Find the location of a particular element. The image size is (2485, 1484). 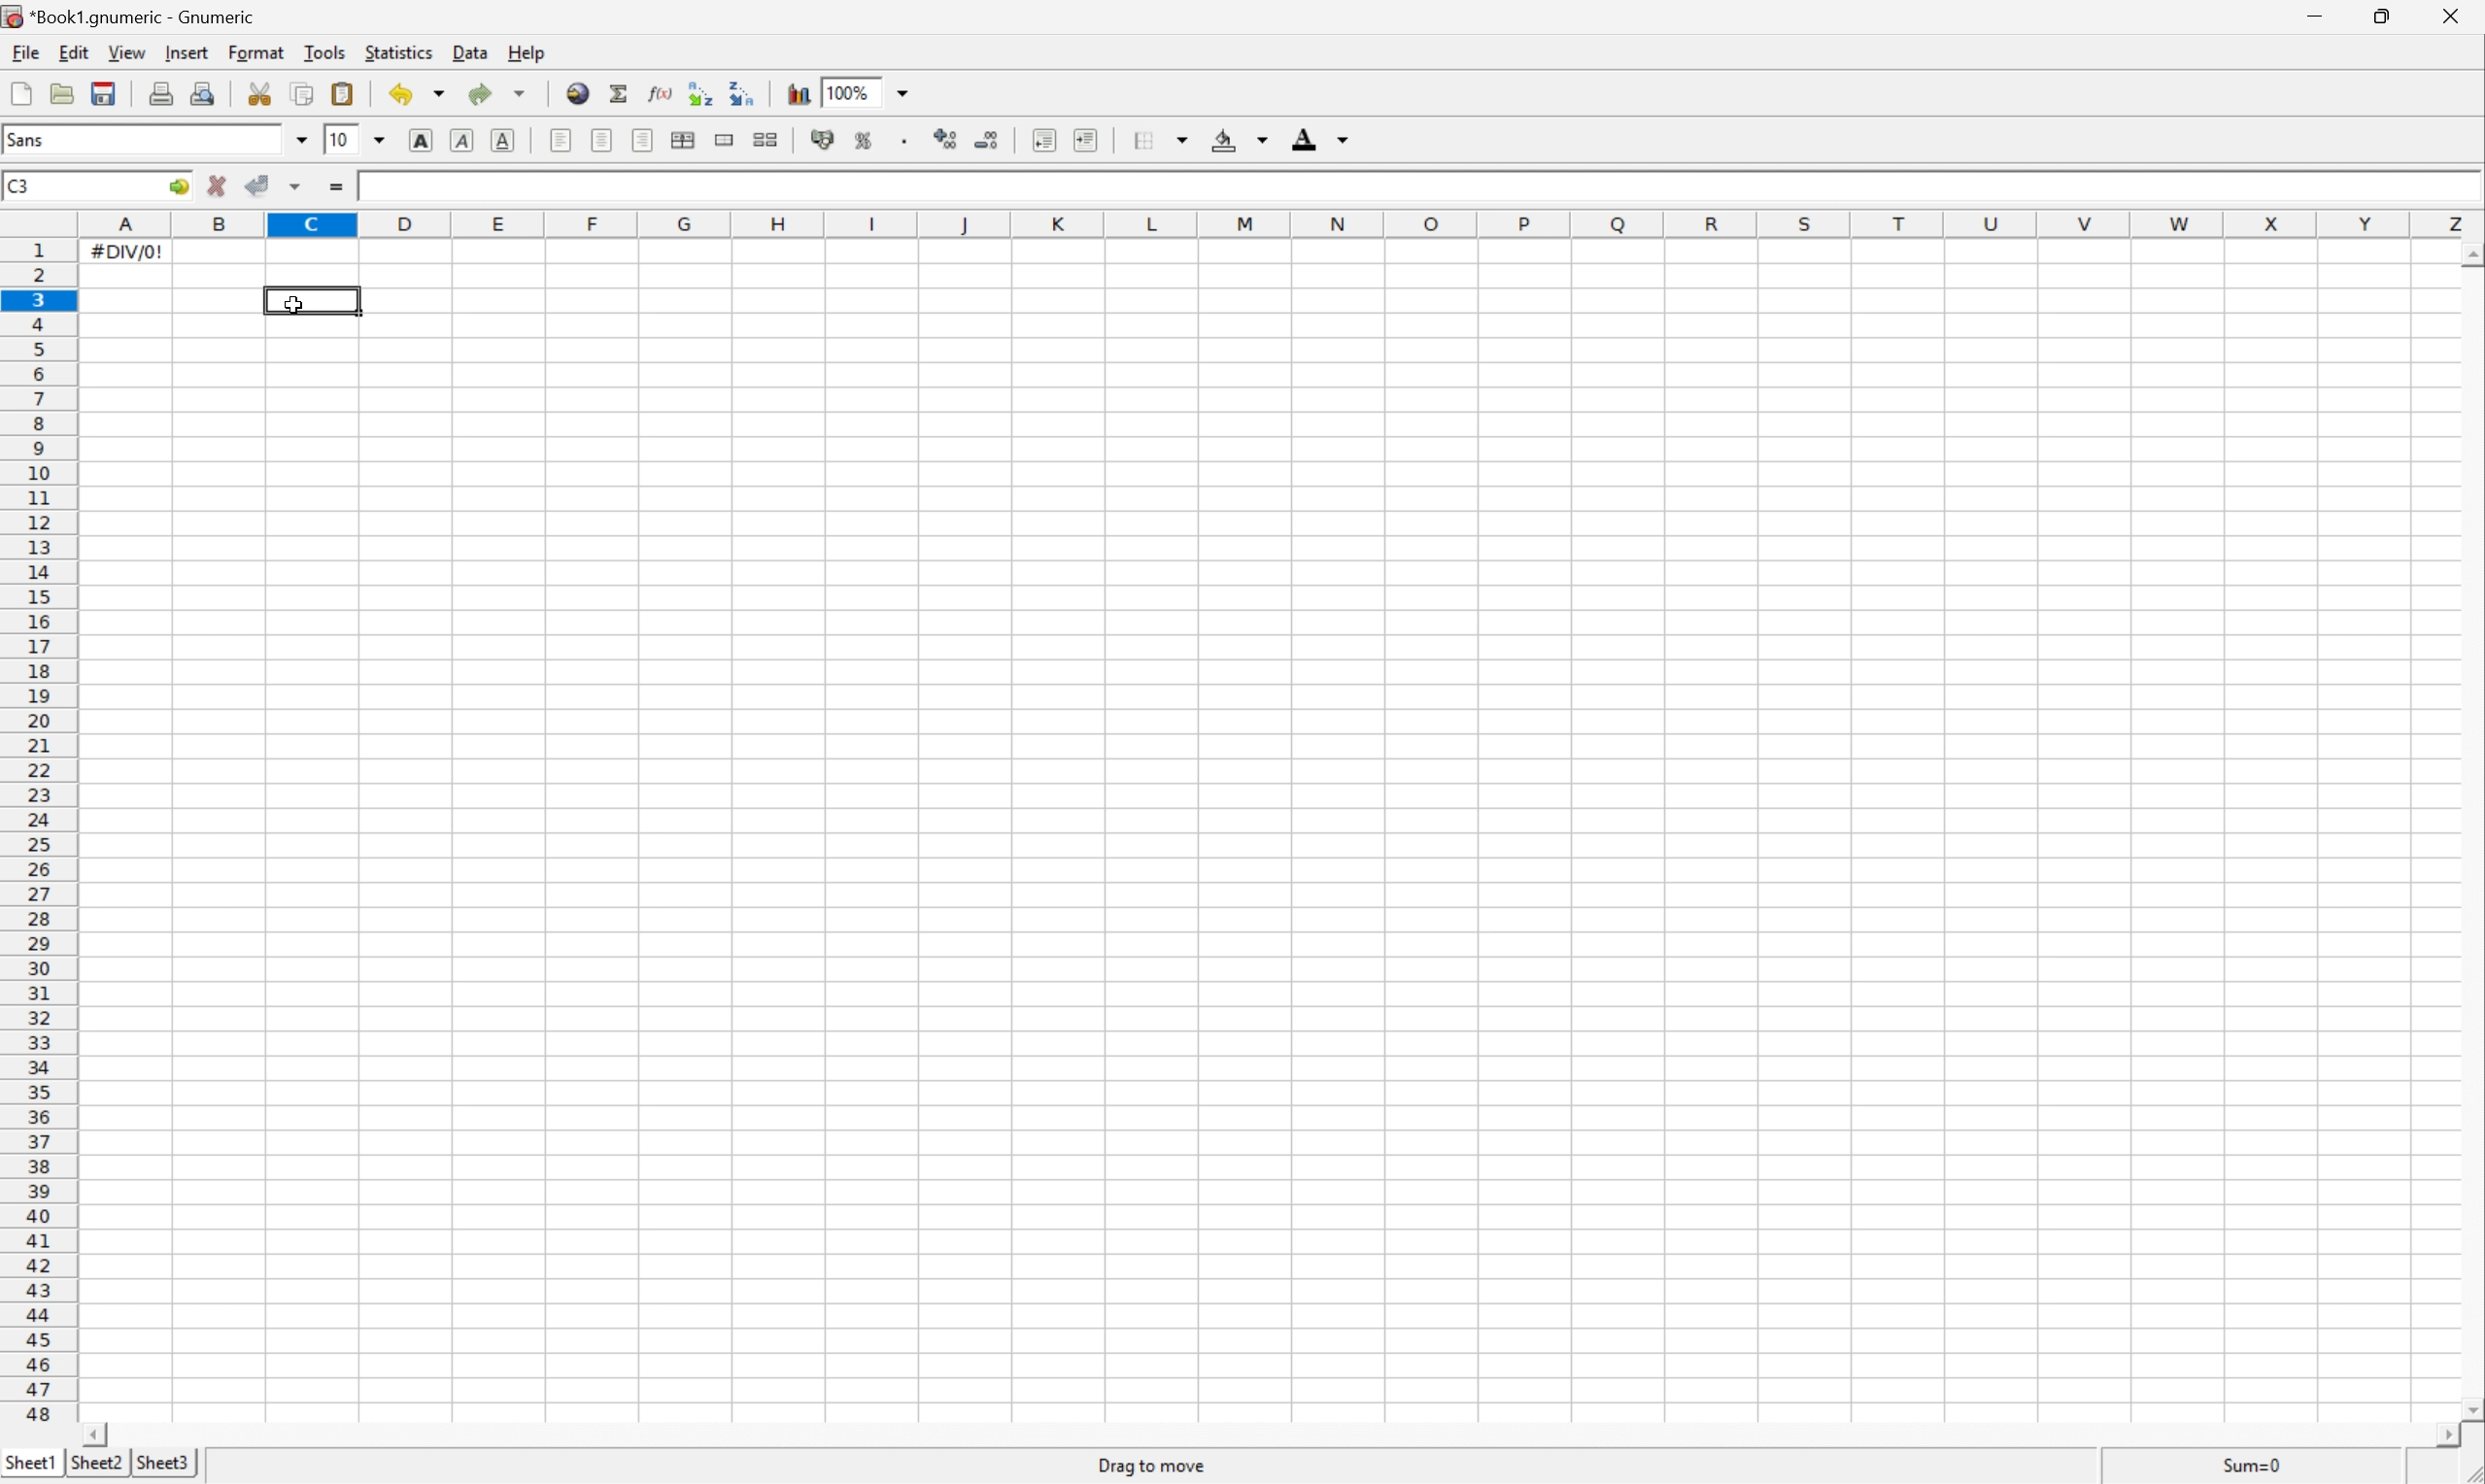

Format the selection as accounting is located at coordinates (822, 139).